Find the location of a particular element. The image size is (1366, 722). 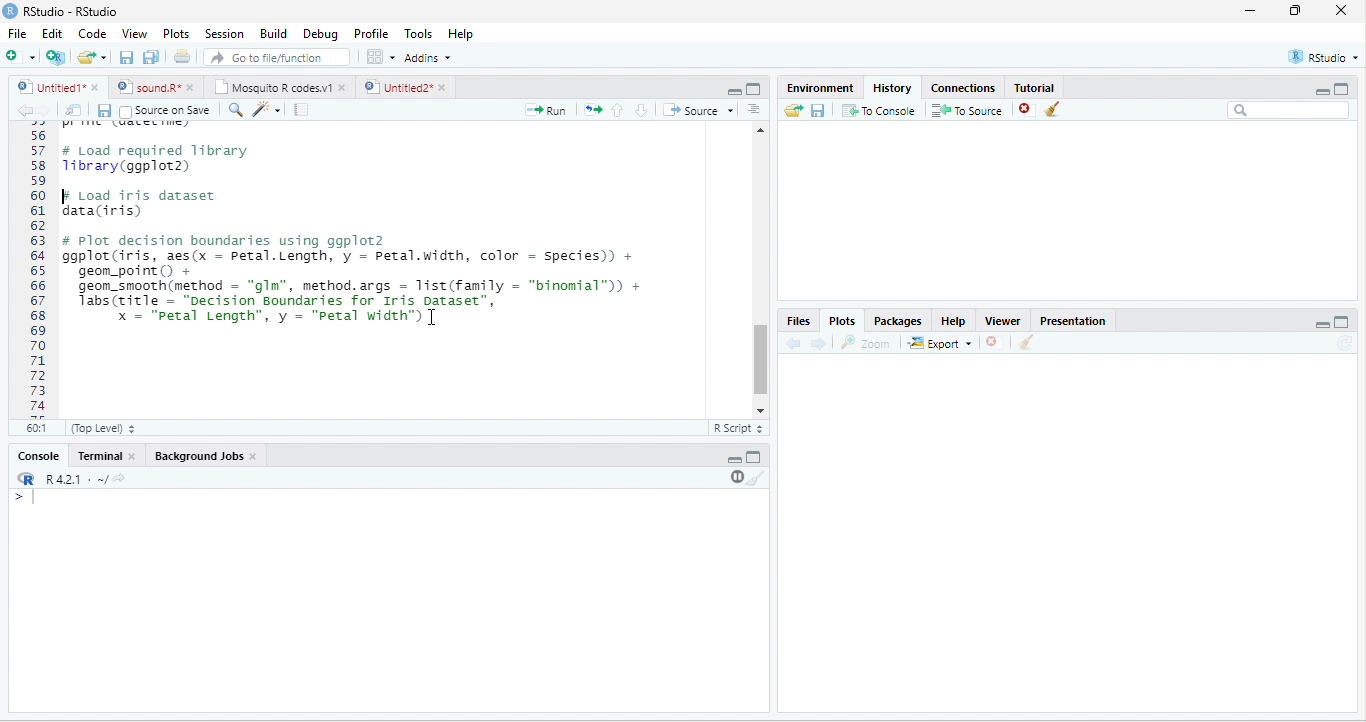

Plots is located at coordinates (843, 322).